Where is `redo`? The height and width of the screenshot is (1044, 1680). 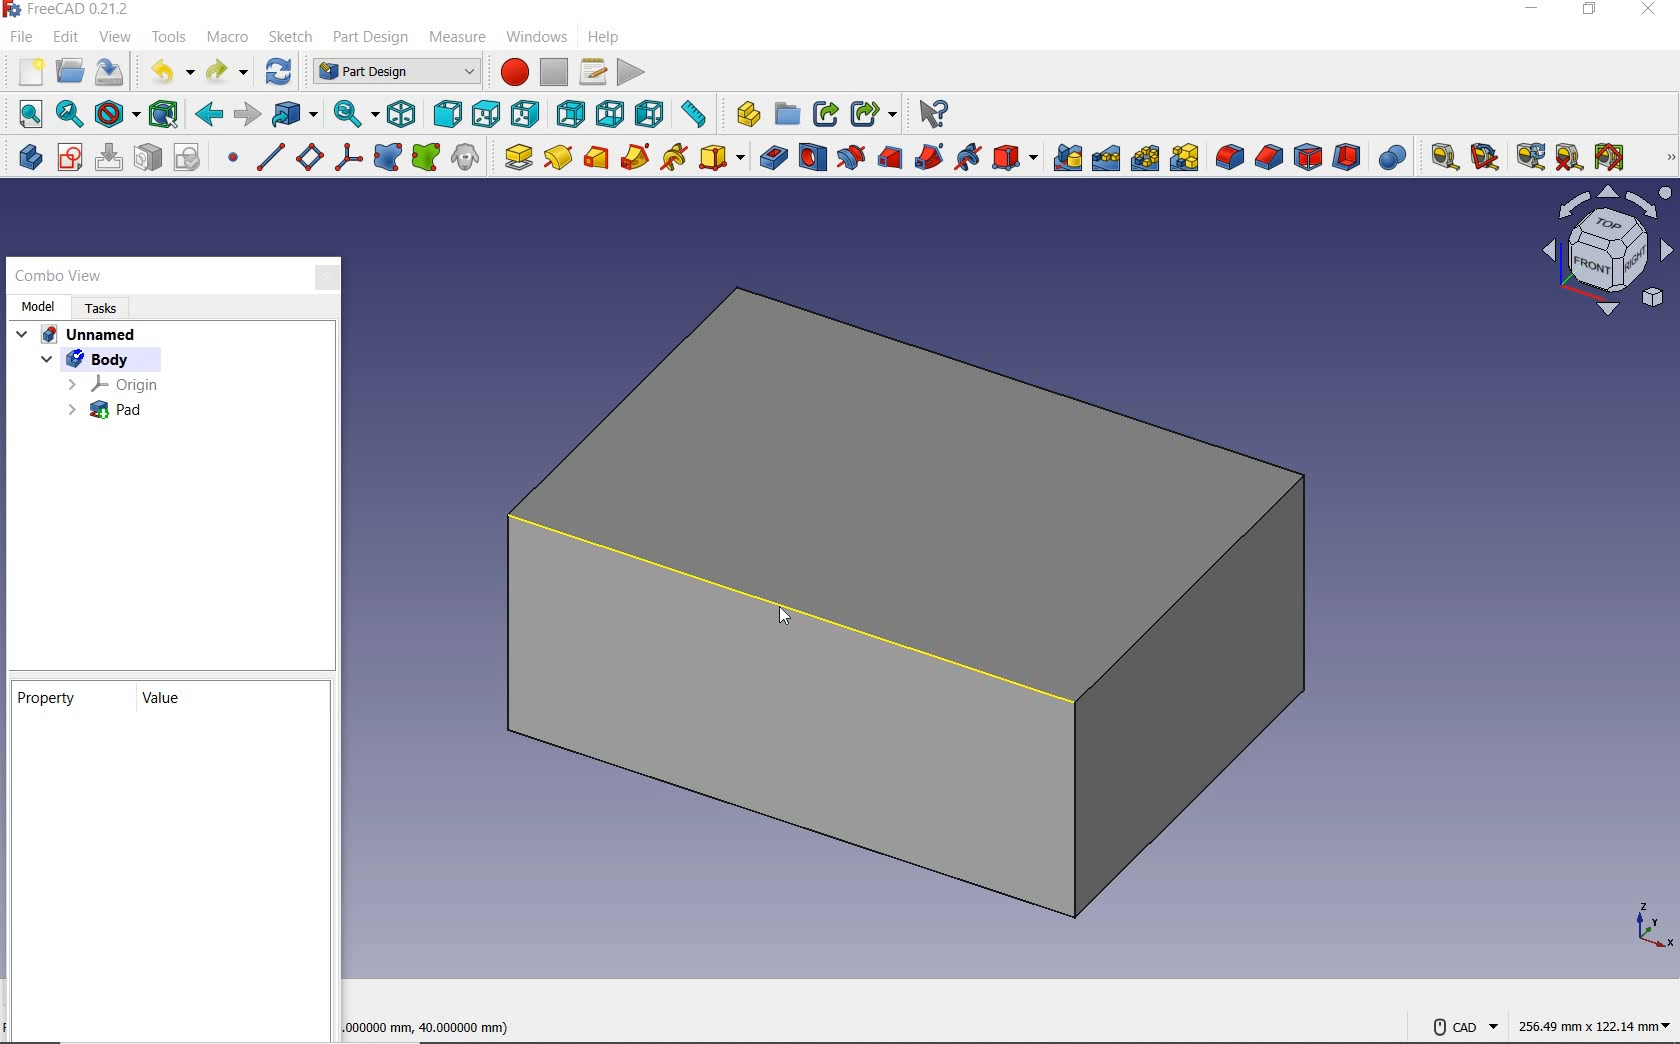 redo is located at coordinates (229, 72).